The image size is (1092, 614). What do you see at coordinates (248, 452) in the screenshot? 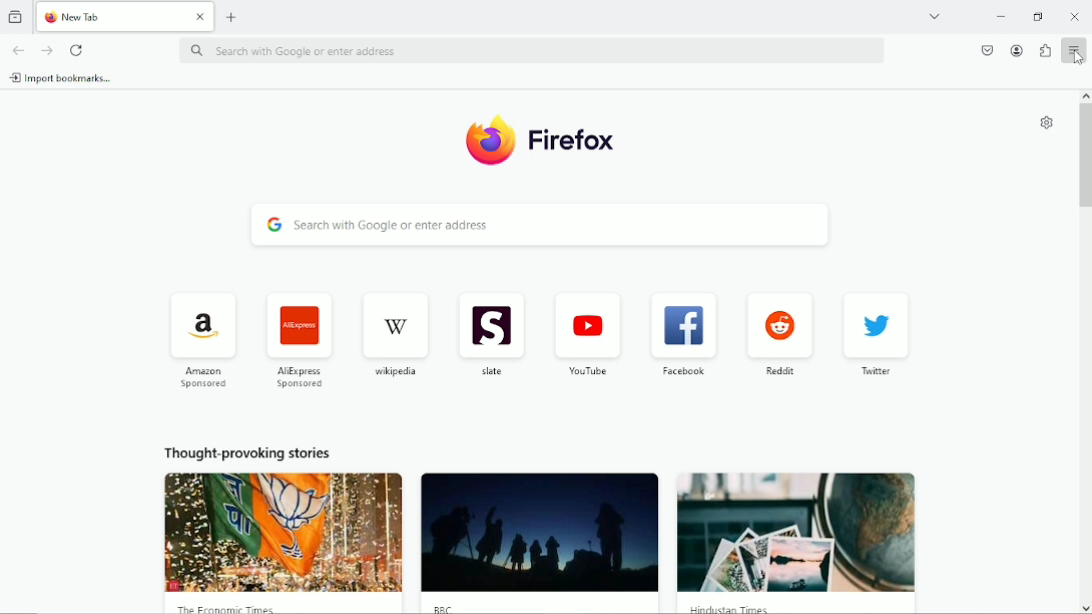
I see `thought provoking stories` at bounding box center [248, 452].